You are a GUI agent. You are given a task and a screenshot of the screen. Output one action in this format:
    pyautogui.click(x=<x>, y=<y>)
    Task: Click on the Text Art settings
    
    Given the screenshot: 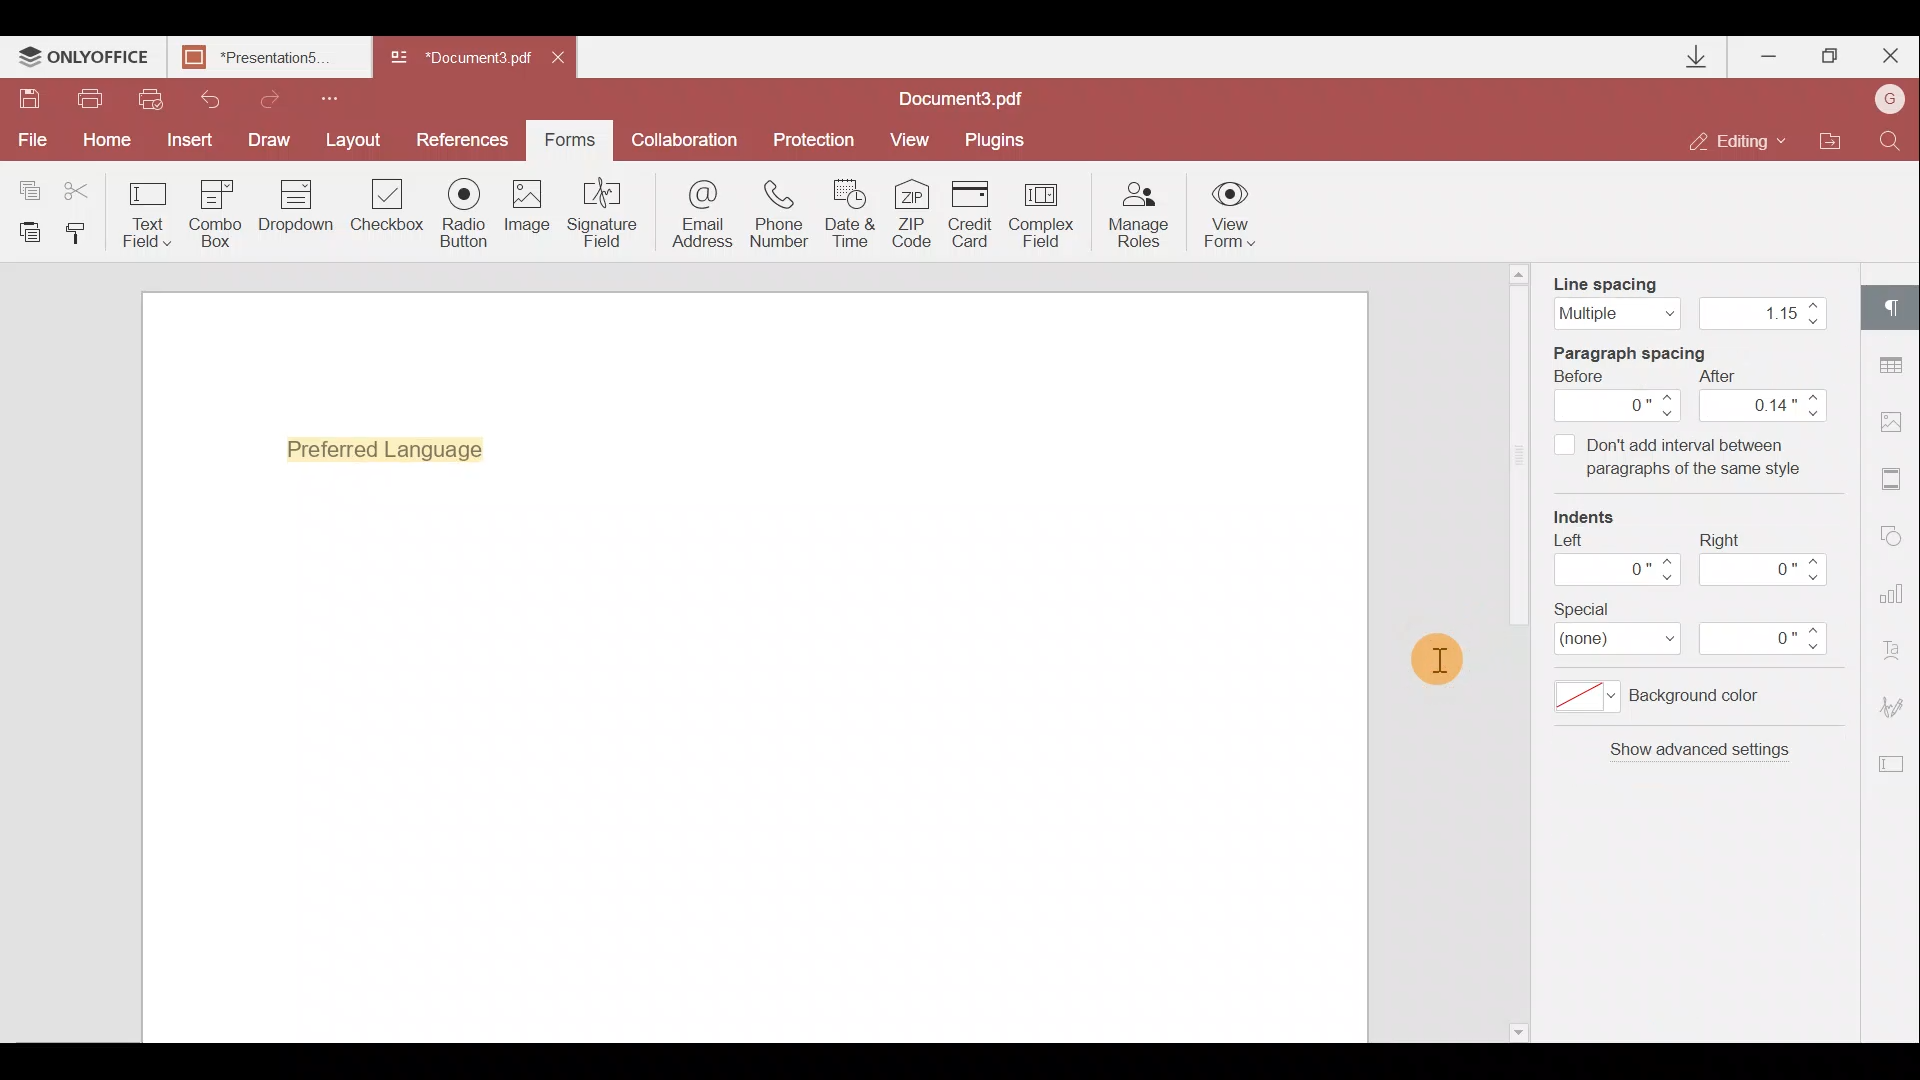 What is the action you would take?
    pyautogui.click(x=1897, y=656)
    